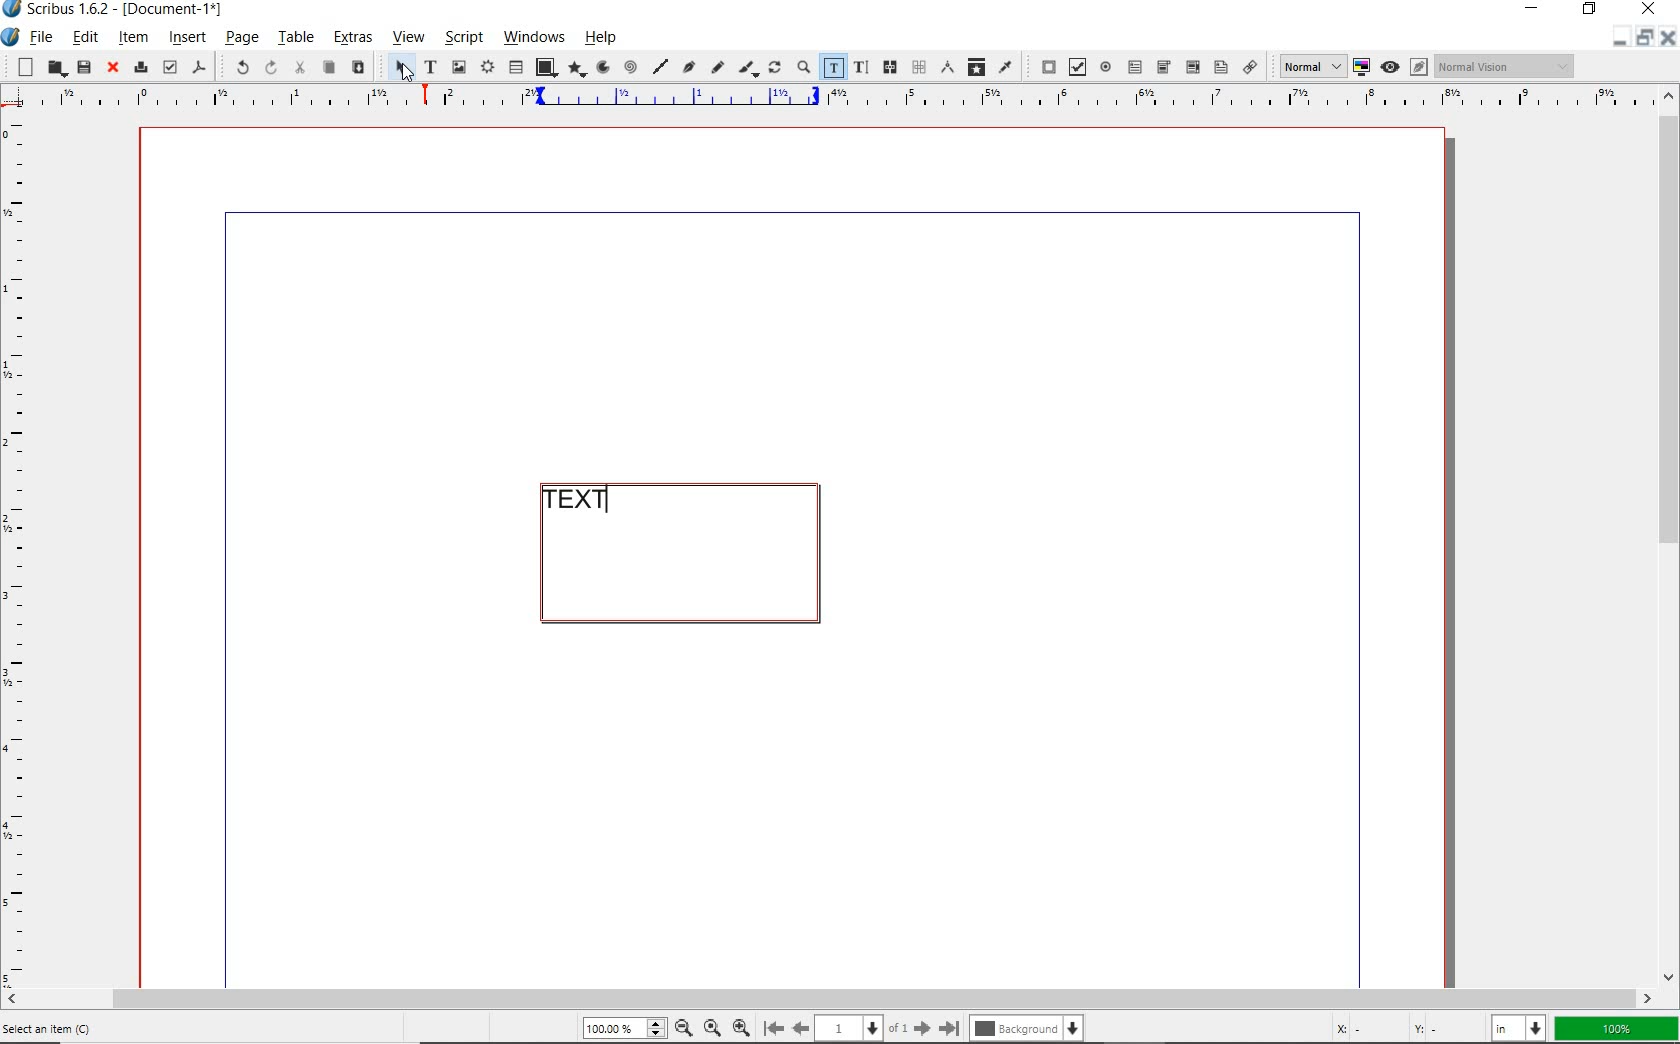  Describe the element at coordinates (840, 97) in the screenshot. I see `Horizontal Margins` at that location.